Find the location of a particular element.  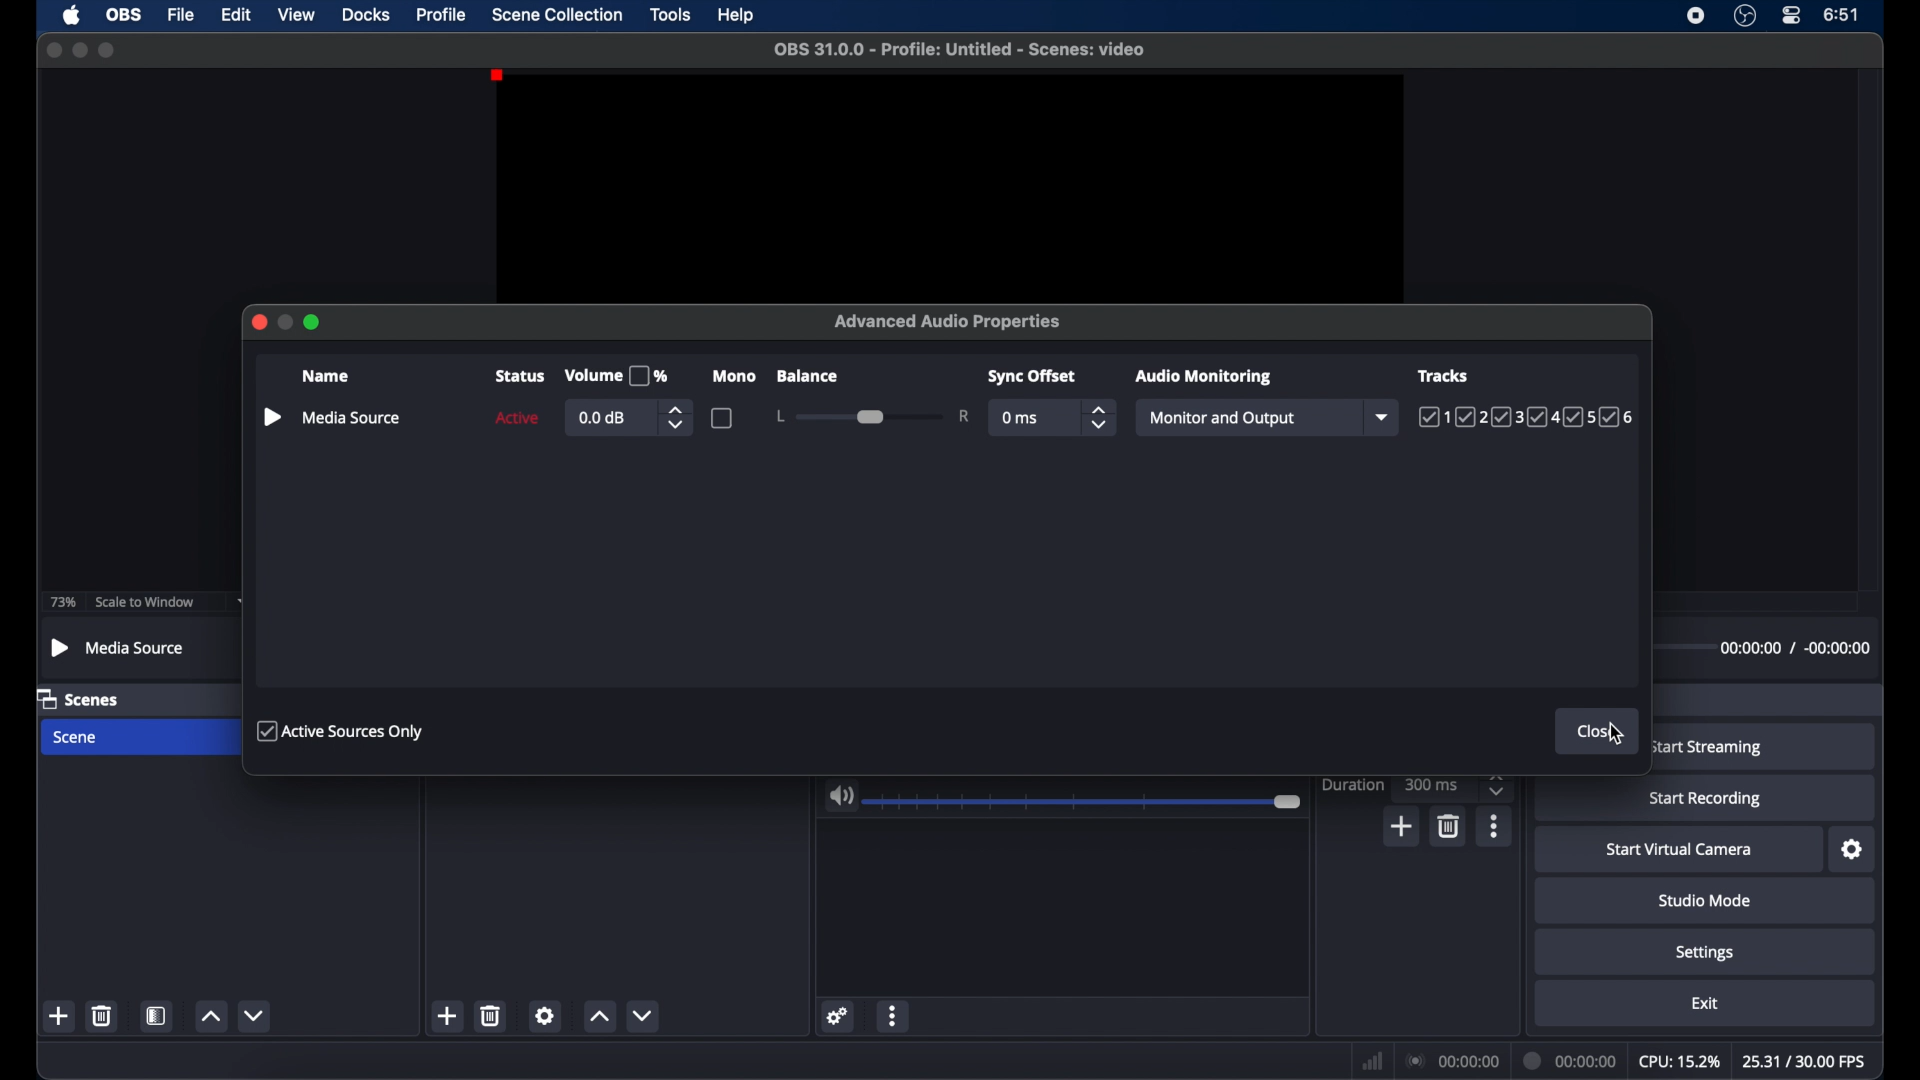

scene is located at coordinates (77, 738).